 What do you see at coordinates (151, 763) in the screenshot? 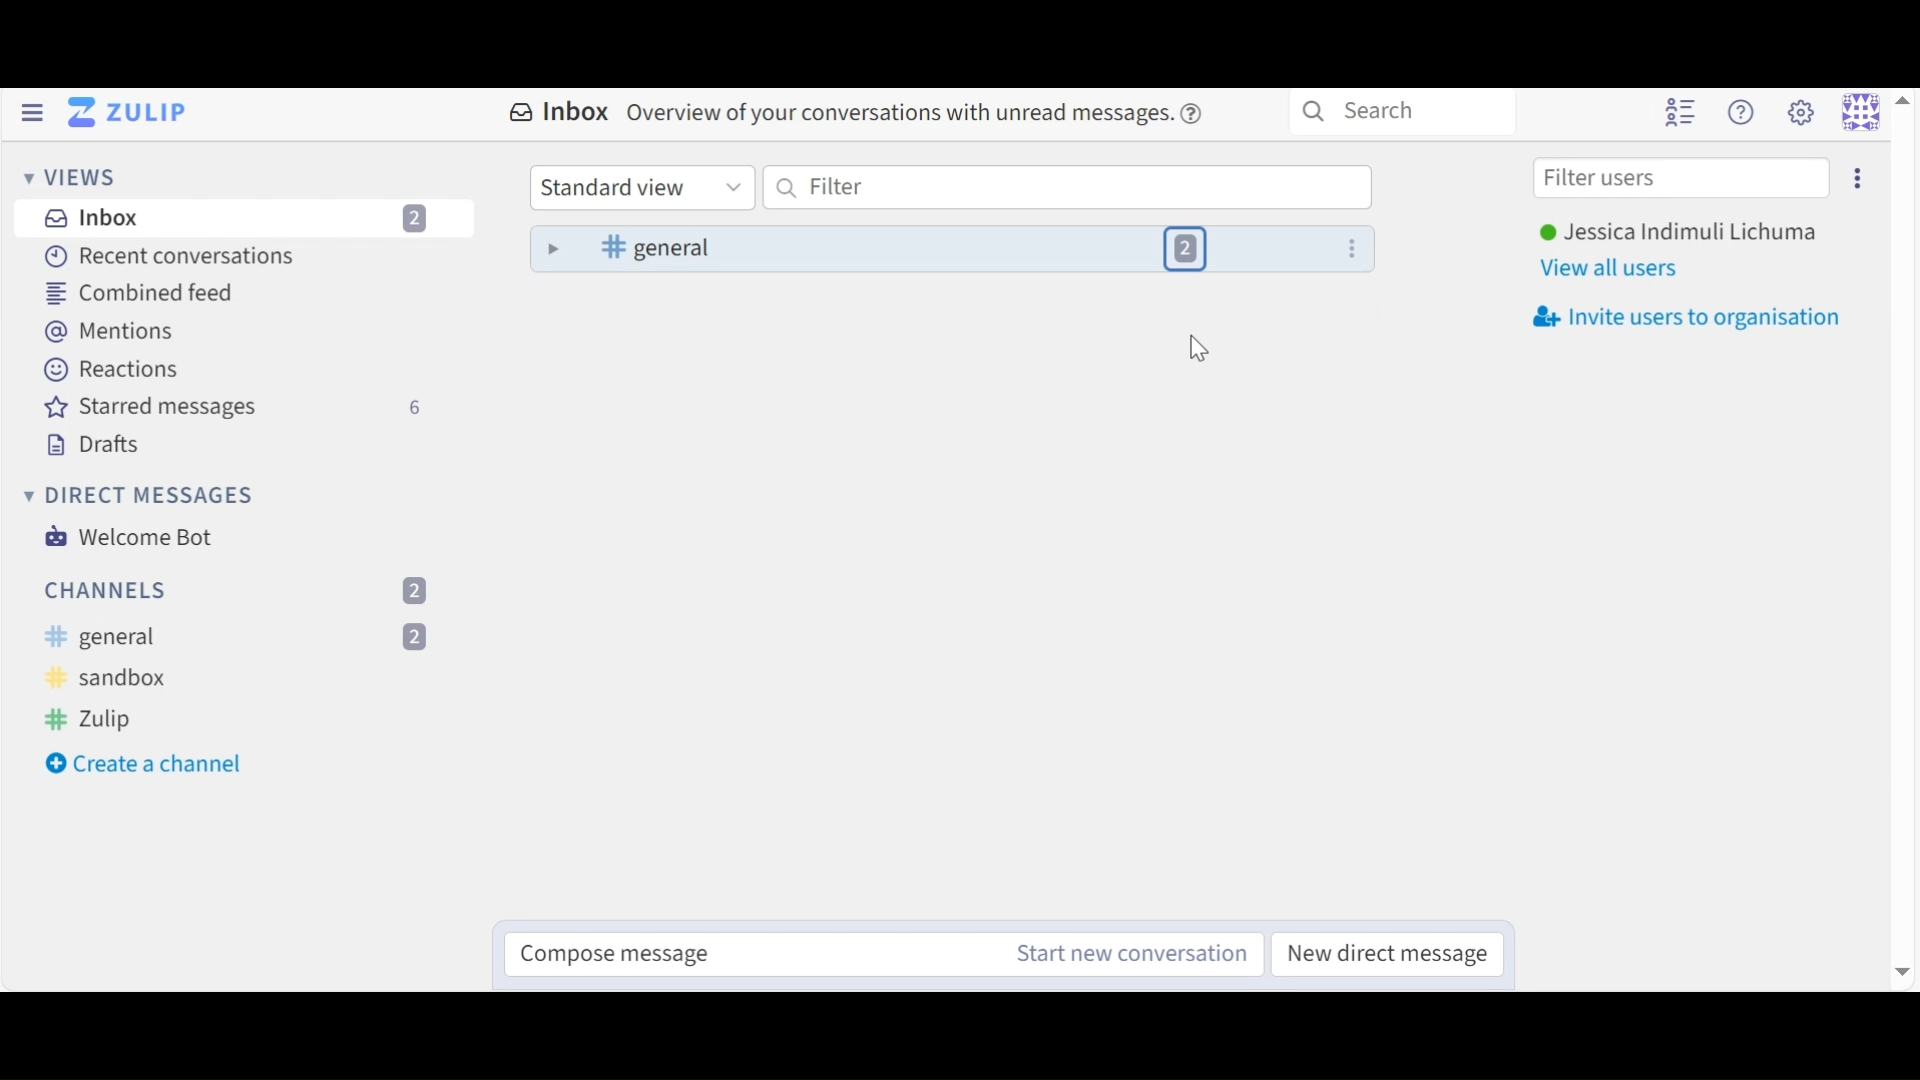
I see `Create a new Channel` at bounding box center [151, 763].